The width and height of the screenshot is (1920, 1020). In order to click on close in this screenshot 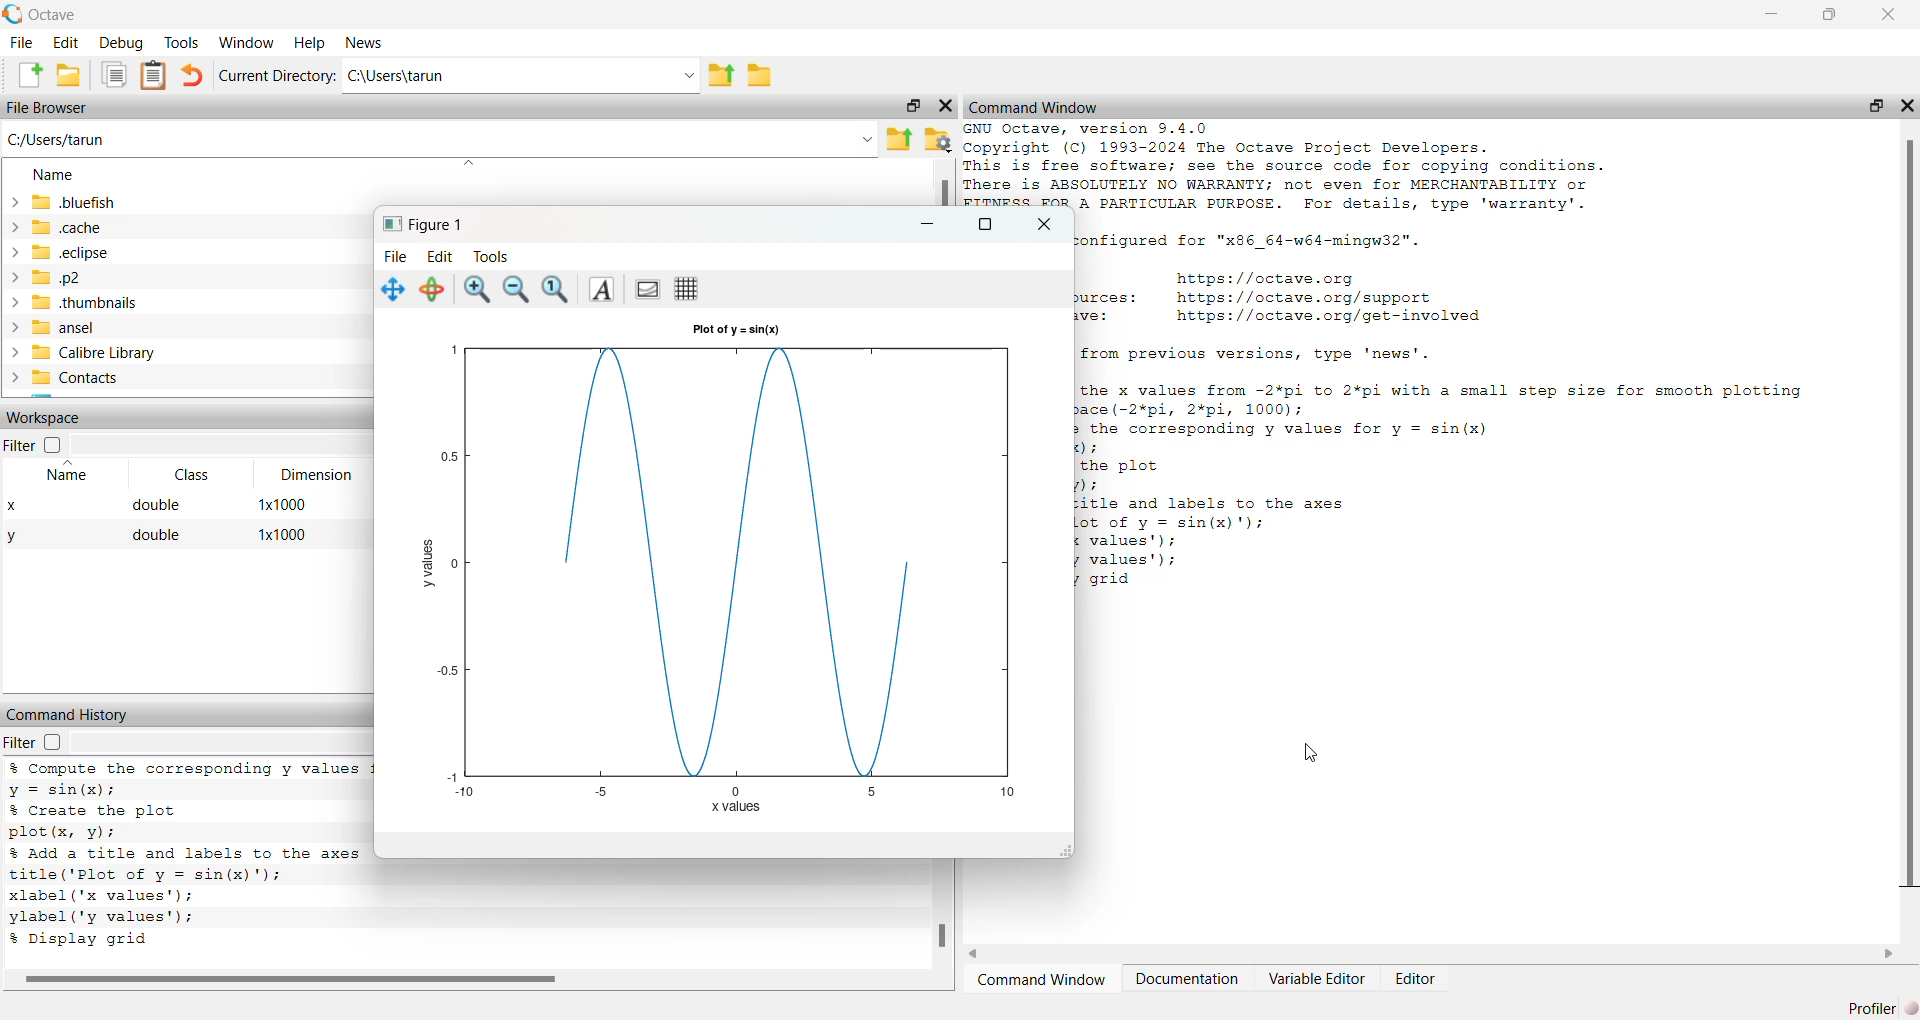, I will do `click(1041, 225)`.